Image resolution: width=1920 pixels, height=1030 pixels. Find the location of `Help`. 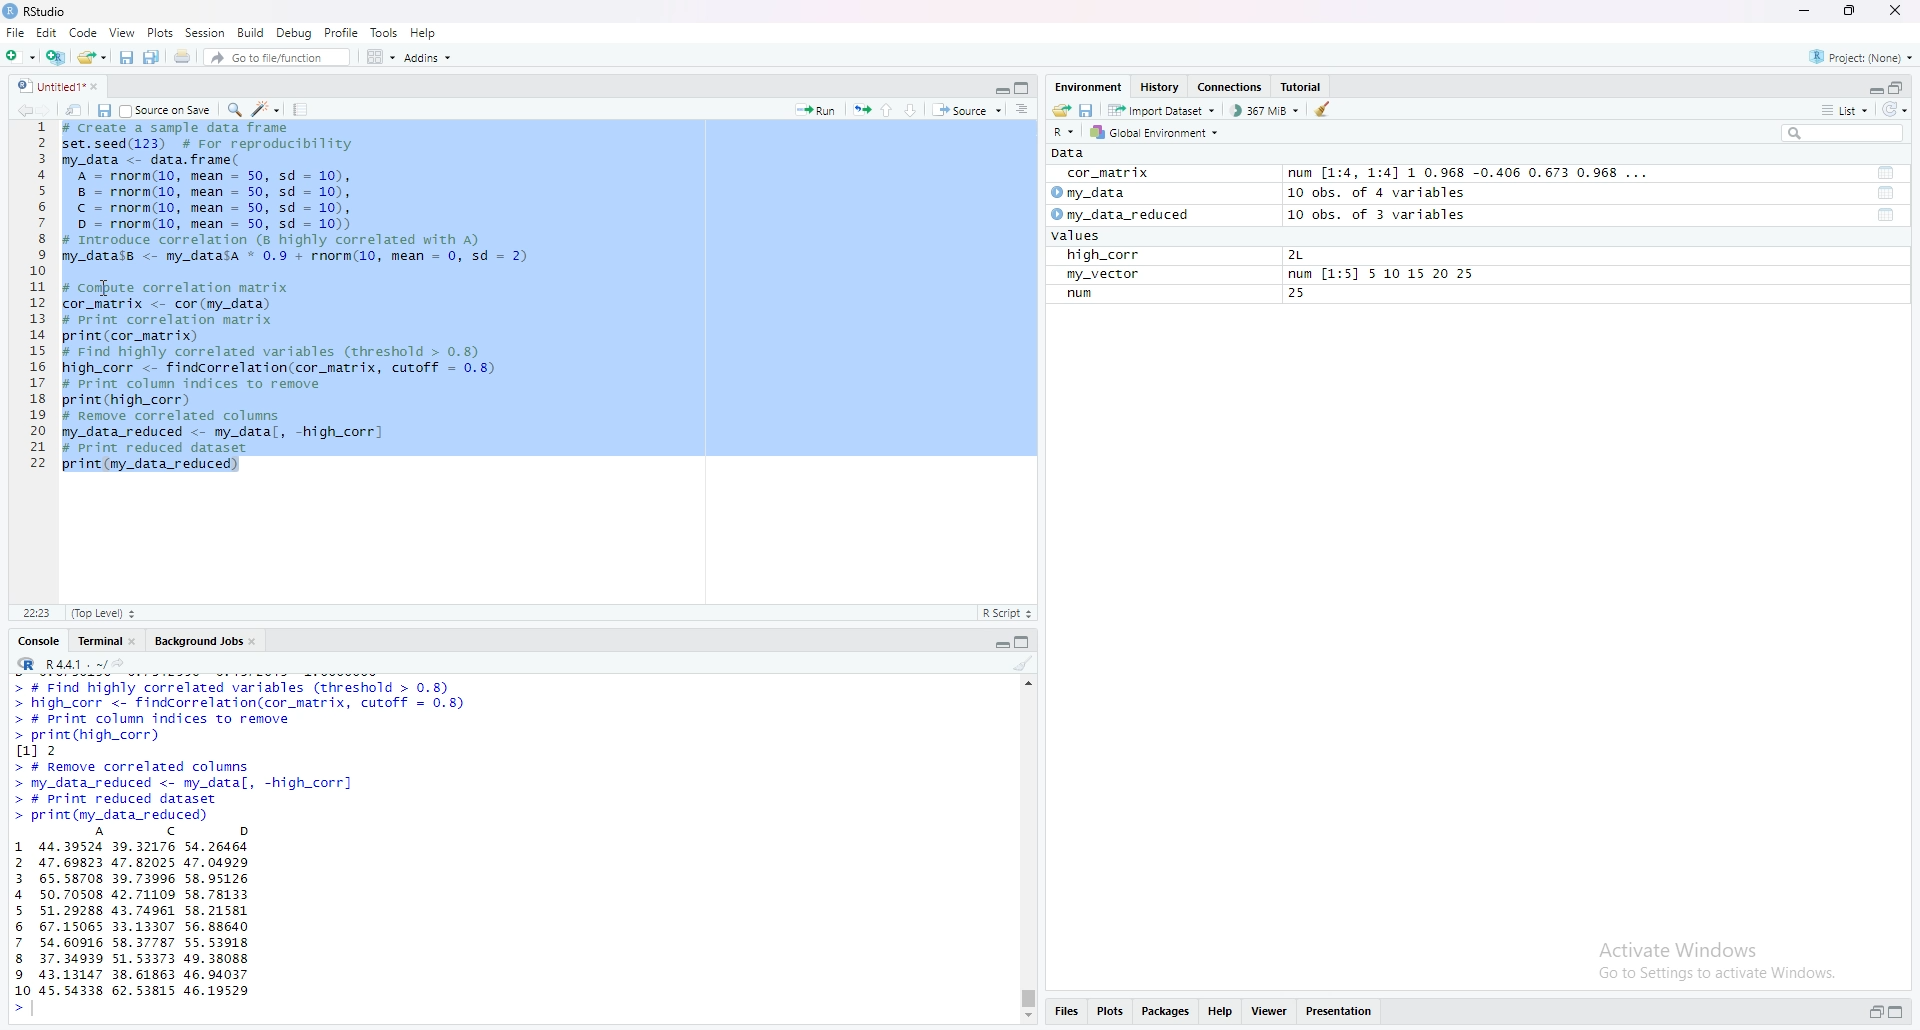

Help is located at coordinates (425, 33).